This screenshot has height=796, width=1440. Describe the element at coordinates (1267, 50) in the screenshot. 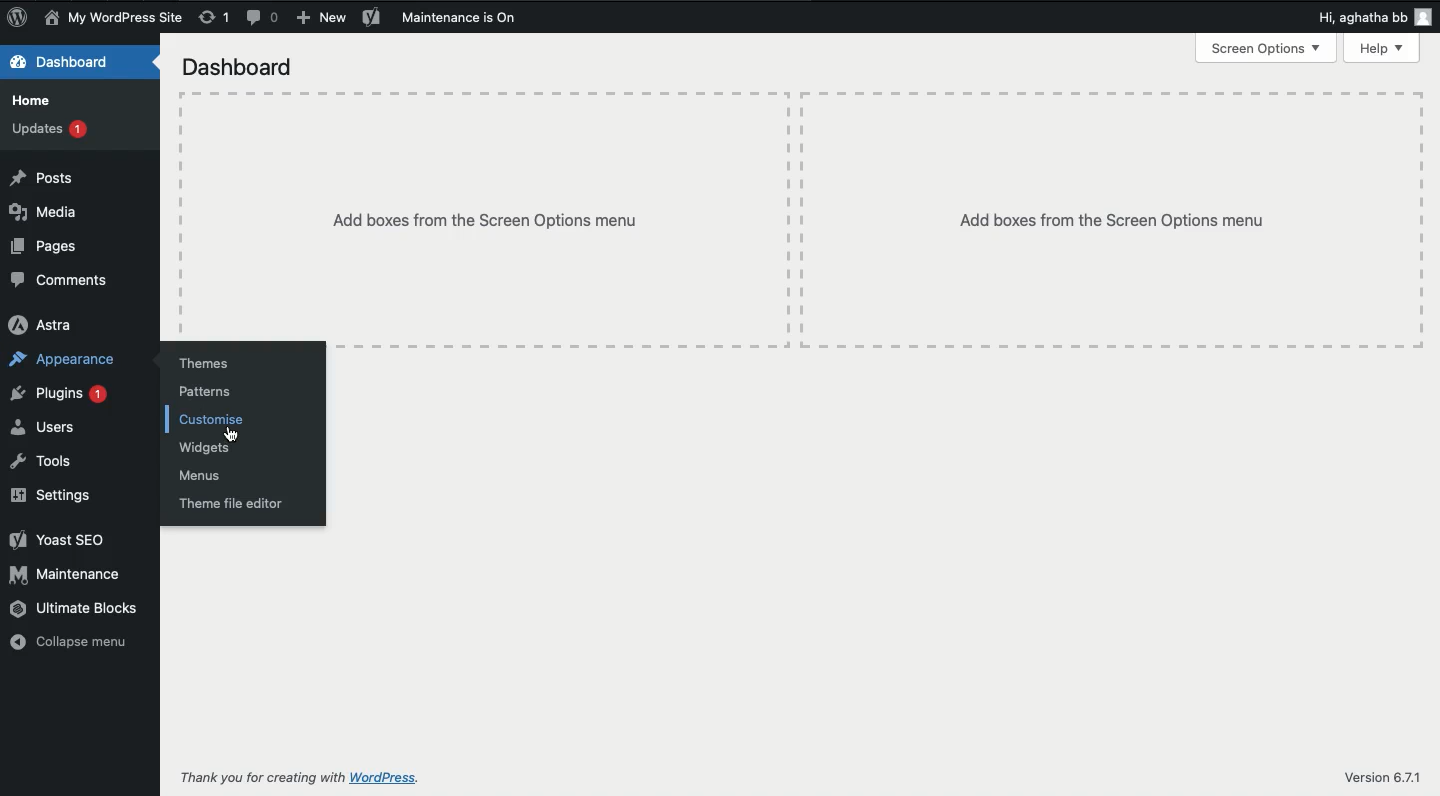

I see `Screen options` at that location.